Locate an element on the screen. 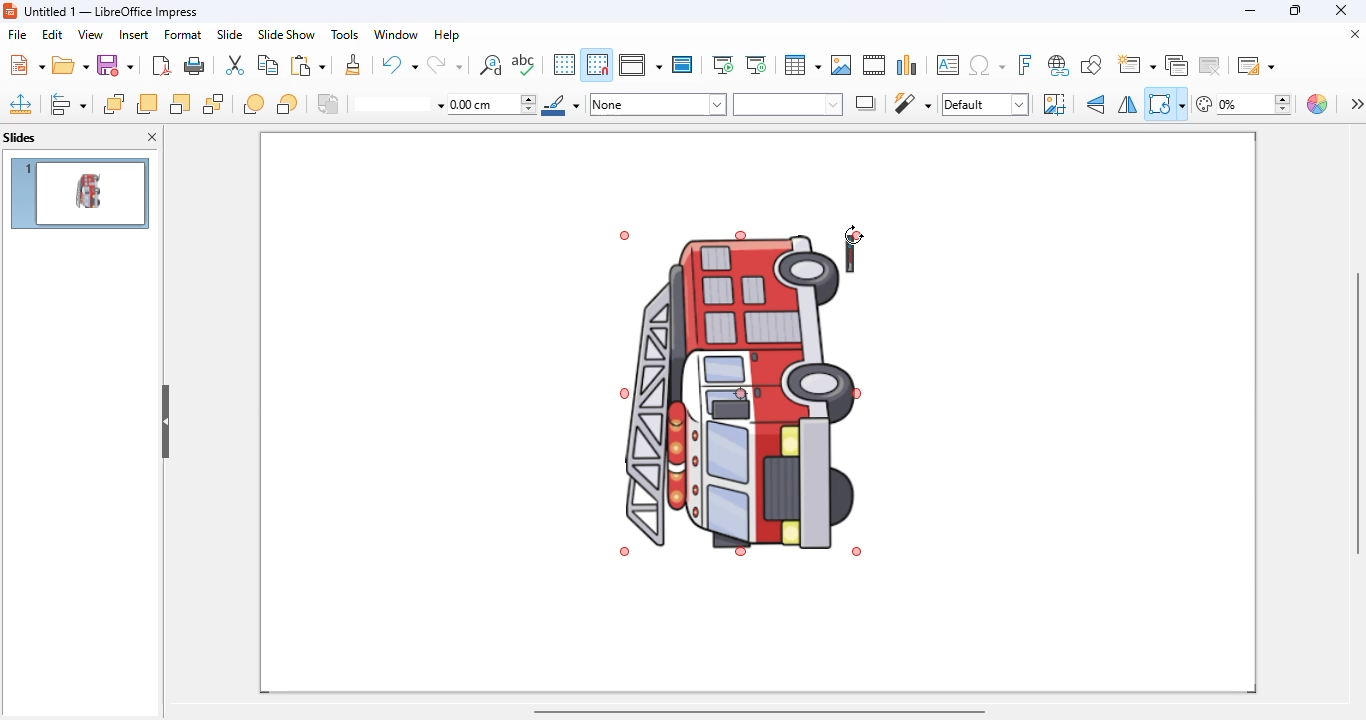 This screenshot has height=720, width=1366. bring to front is located at coordinates (114, 104).